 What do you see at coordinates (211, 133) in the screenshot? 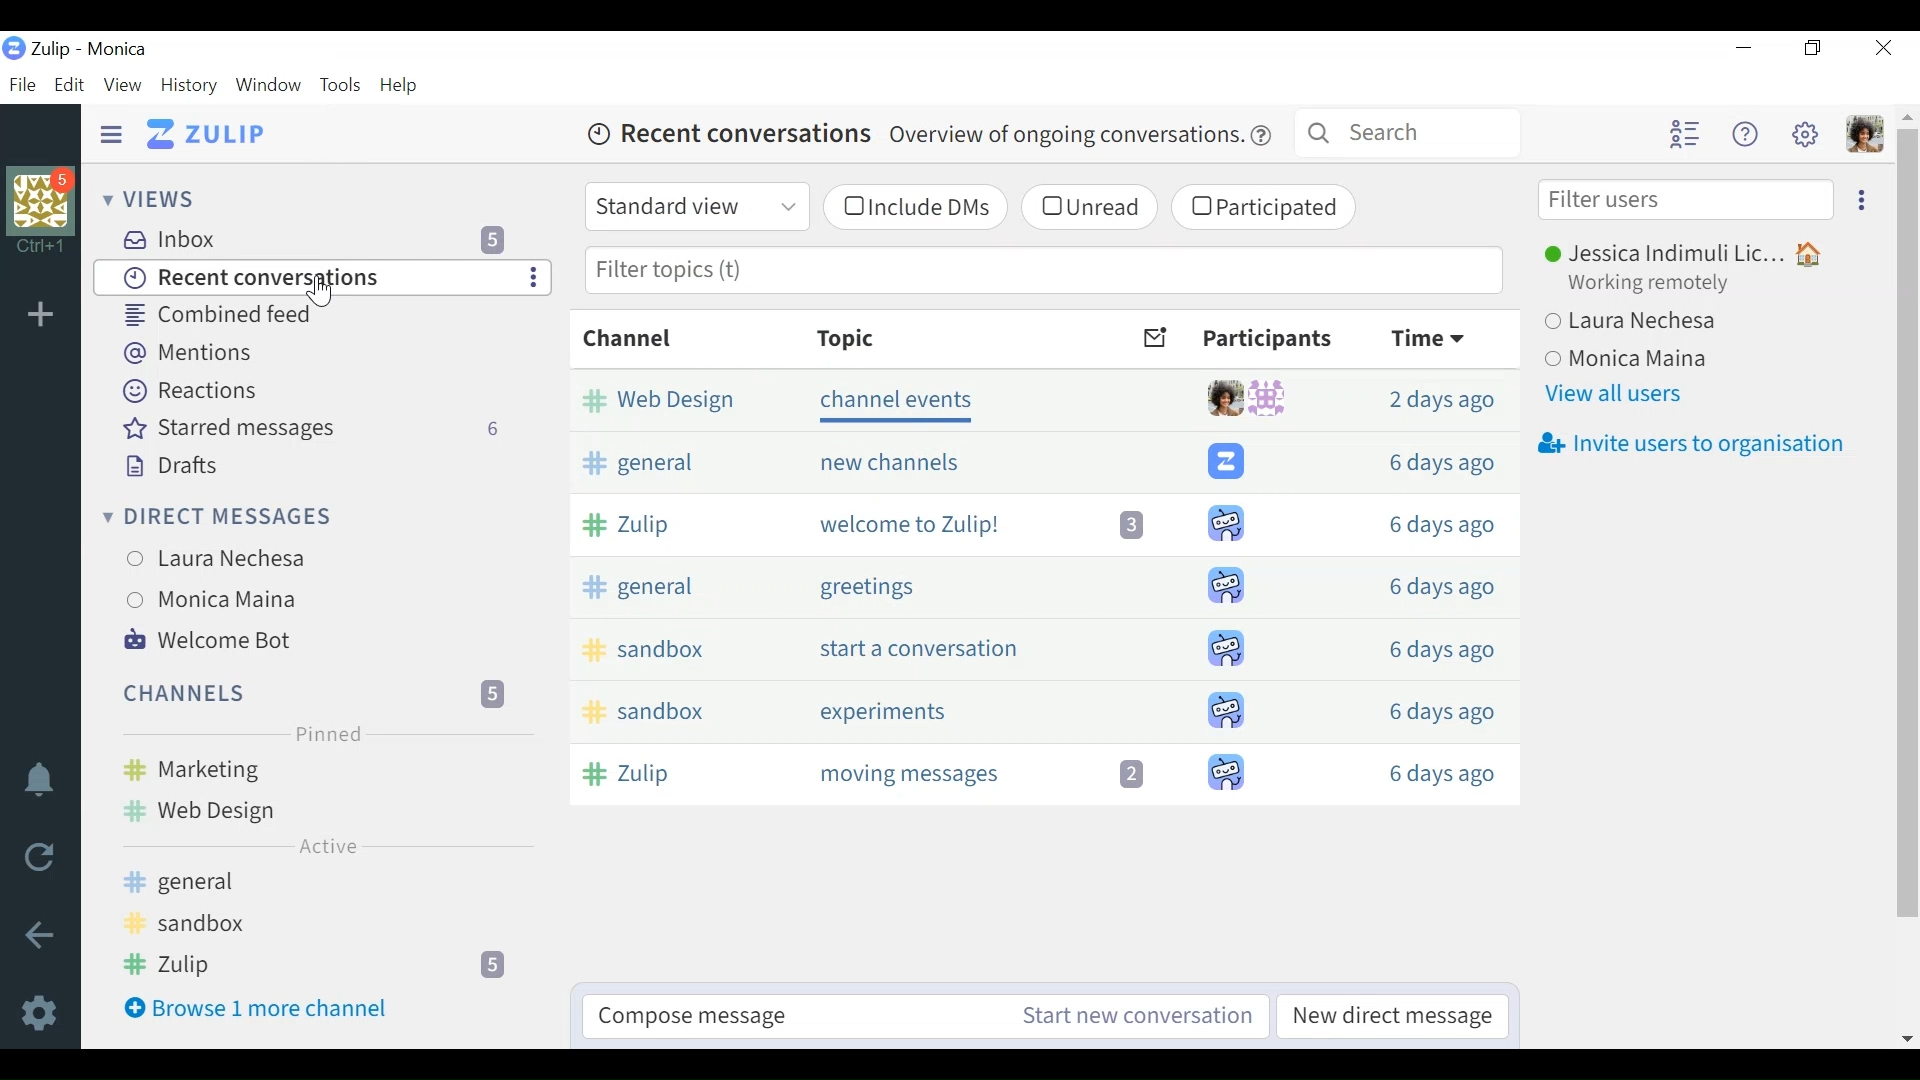
I see `Go to Home View` at bounding box center [211, 133].